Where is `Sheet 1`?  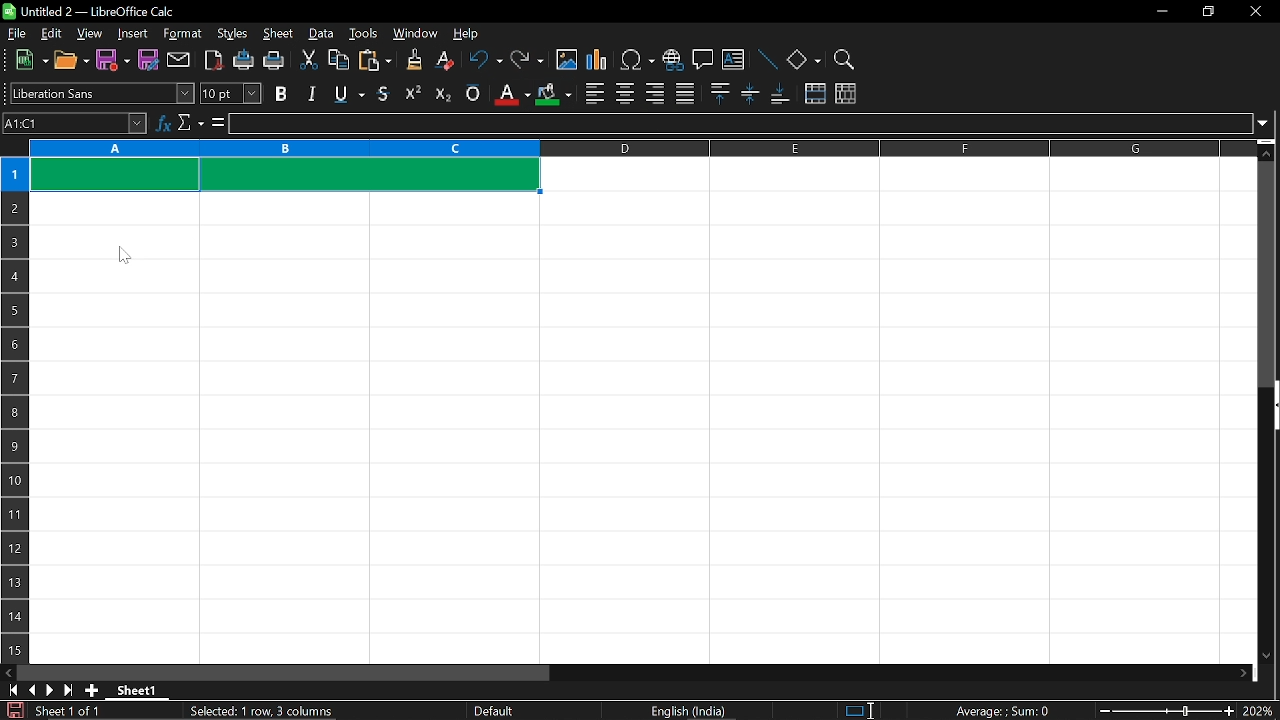 Sheet 1 is located at coordinates (137, 690).